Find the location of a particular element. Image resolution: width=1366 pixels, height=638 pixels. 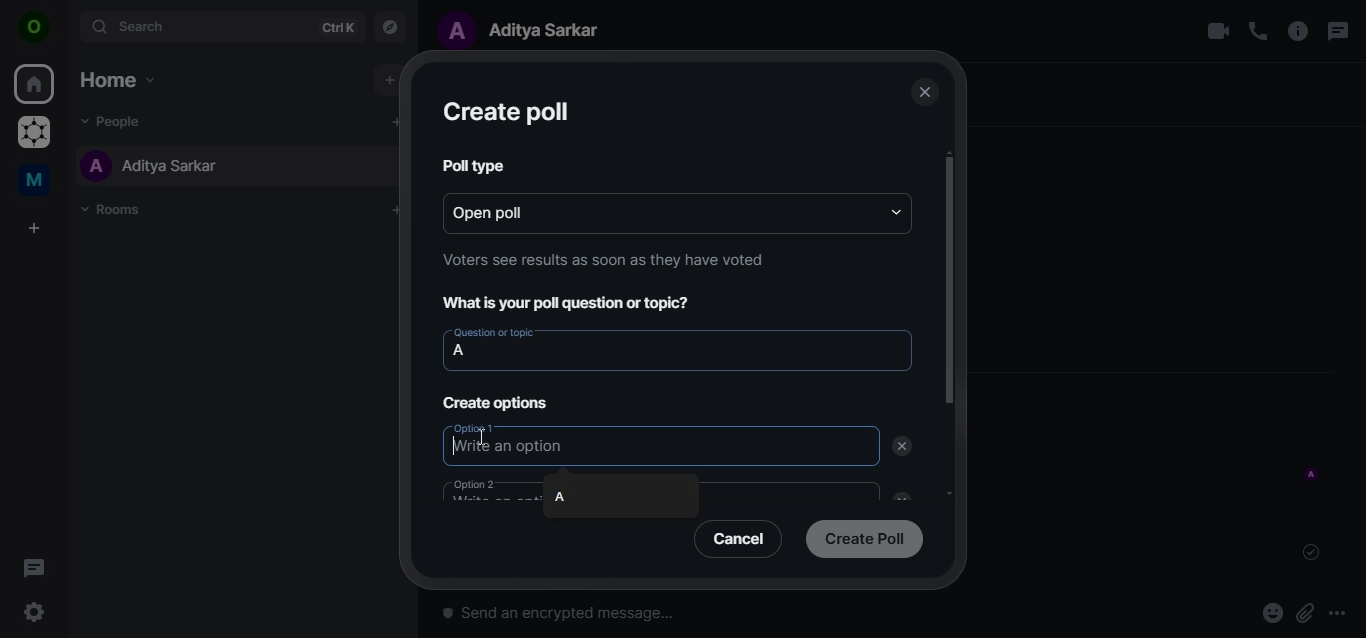

close is located at coordinates (923, 93).